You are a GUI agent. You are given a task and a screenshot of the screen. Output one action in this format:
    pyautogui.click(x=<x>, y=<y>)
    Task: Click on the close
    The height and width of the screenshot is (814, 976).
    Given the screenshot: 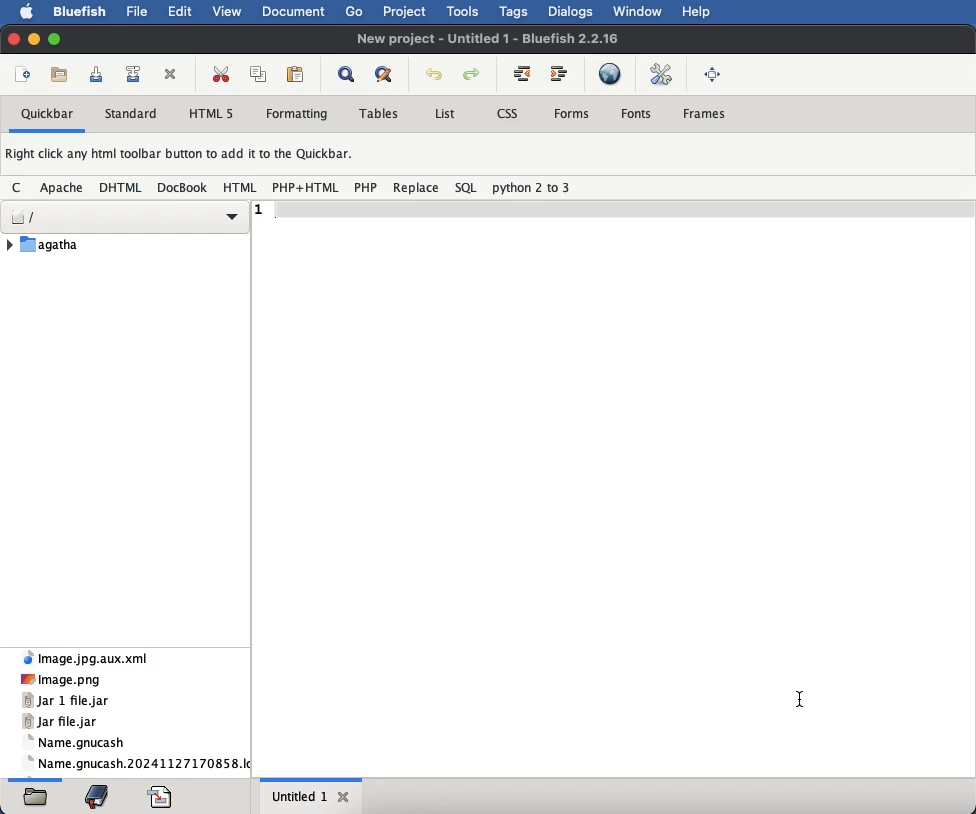 What is the action you would take?
    pyautogui.click(x=345, y=797)
    